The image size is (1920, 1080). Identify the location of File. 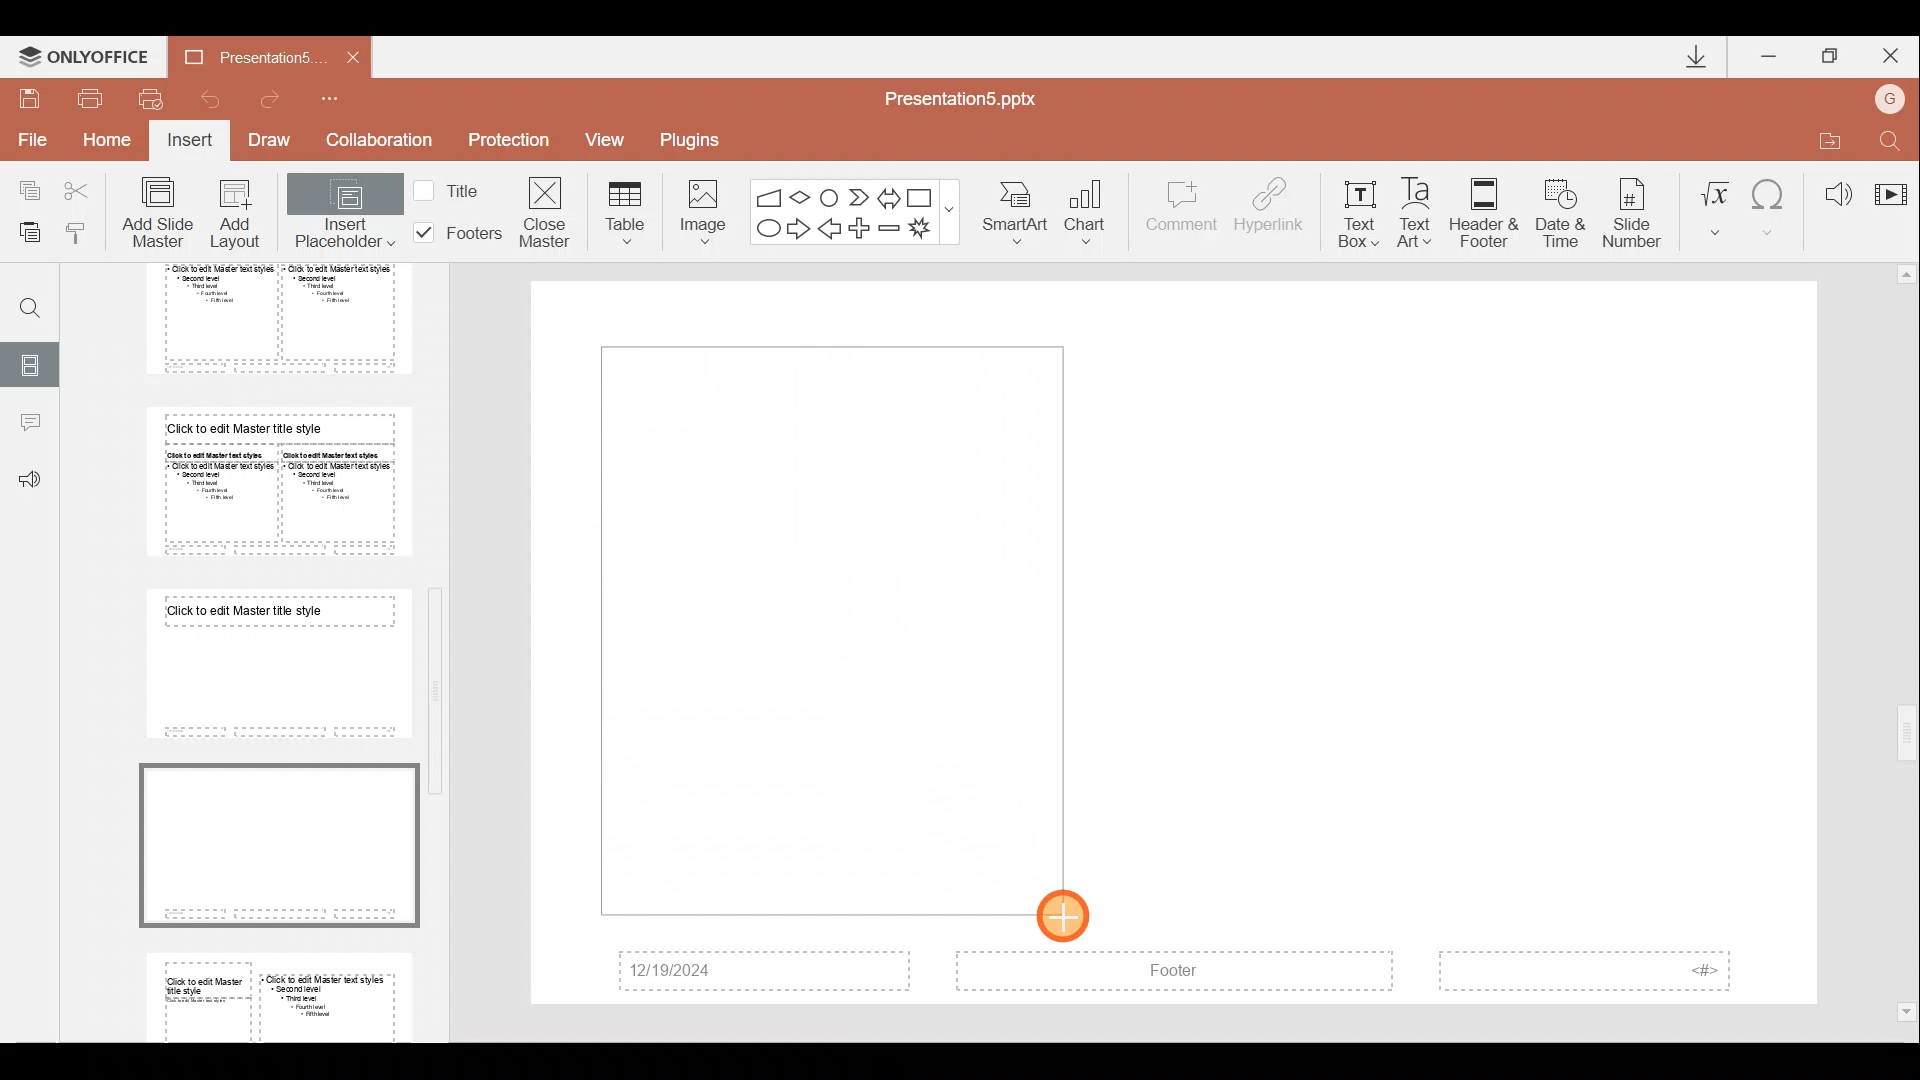
(29, 139).